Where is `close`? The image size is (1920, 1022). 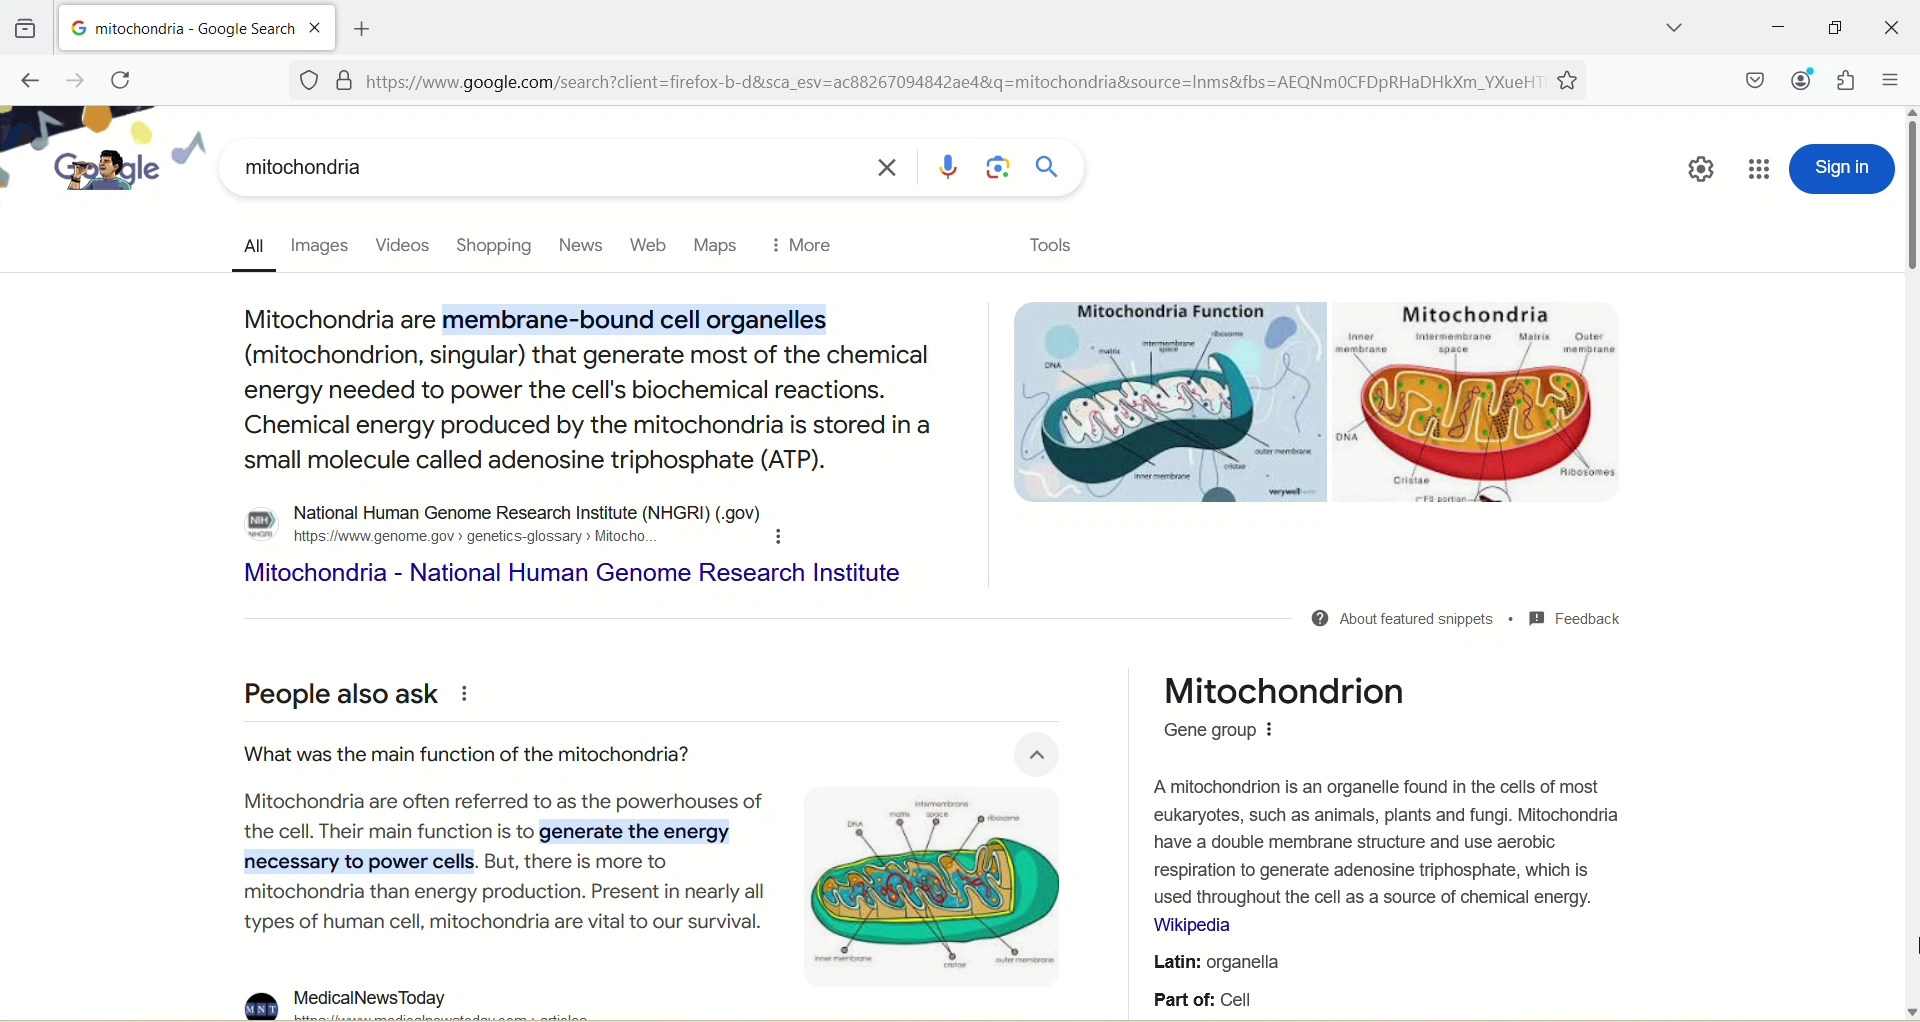 close is located at coordinates (884, 167).